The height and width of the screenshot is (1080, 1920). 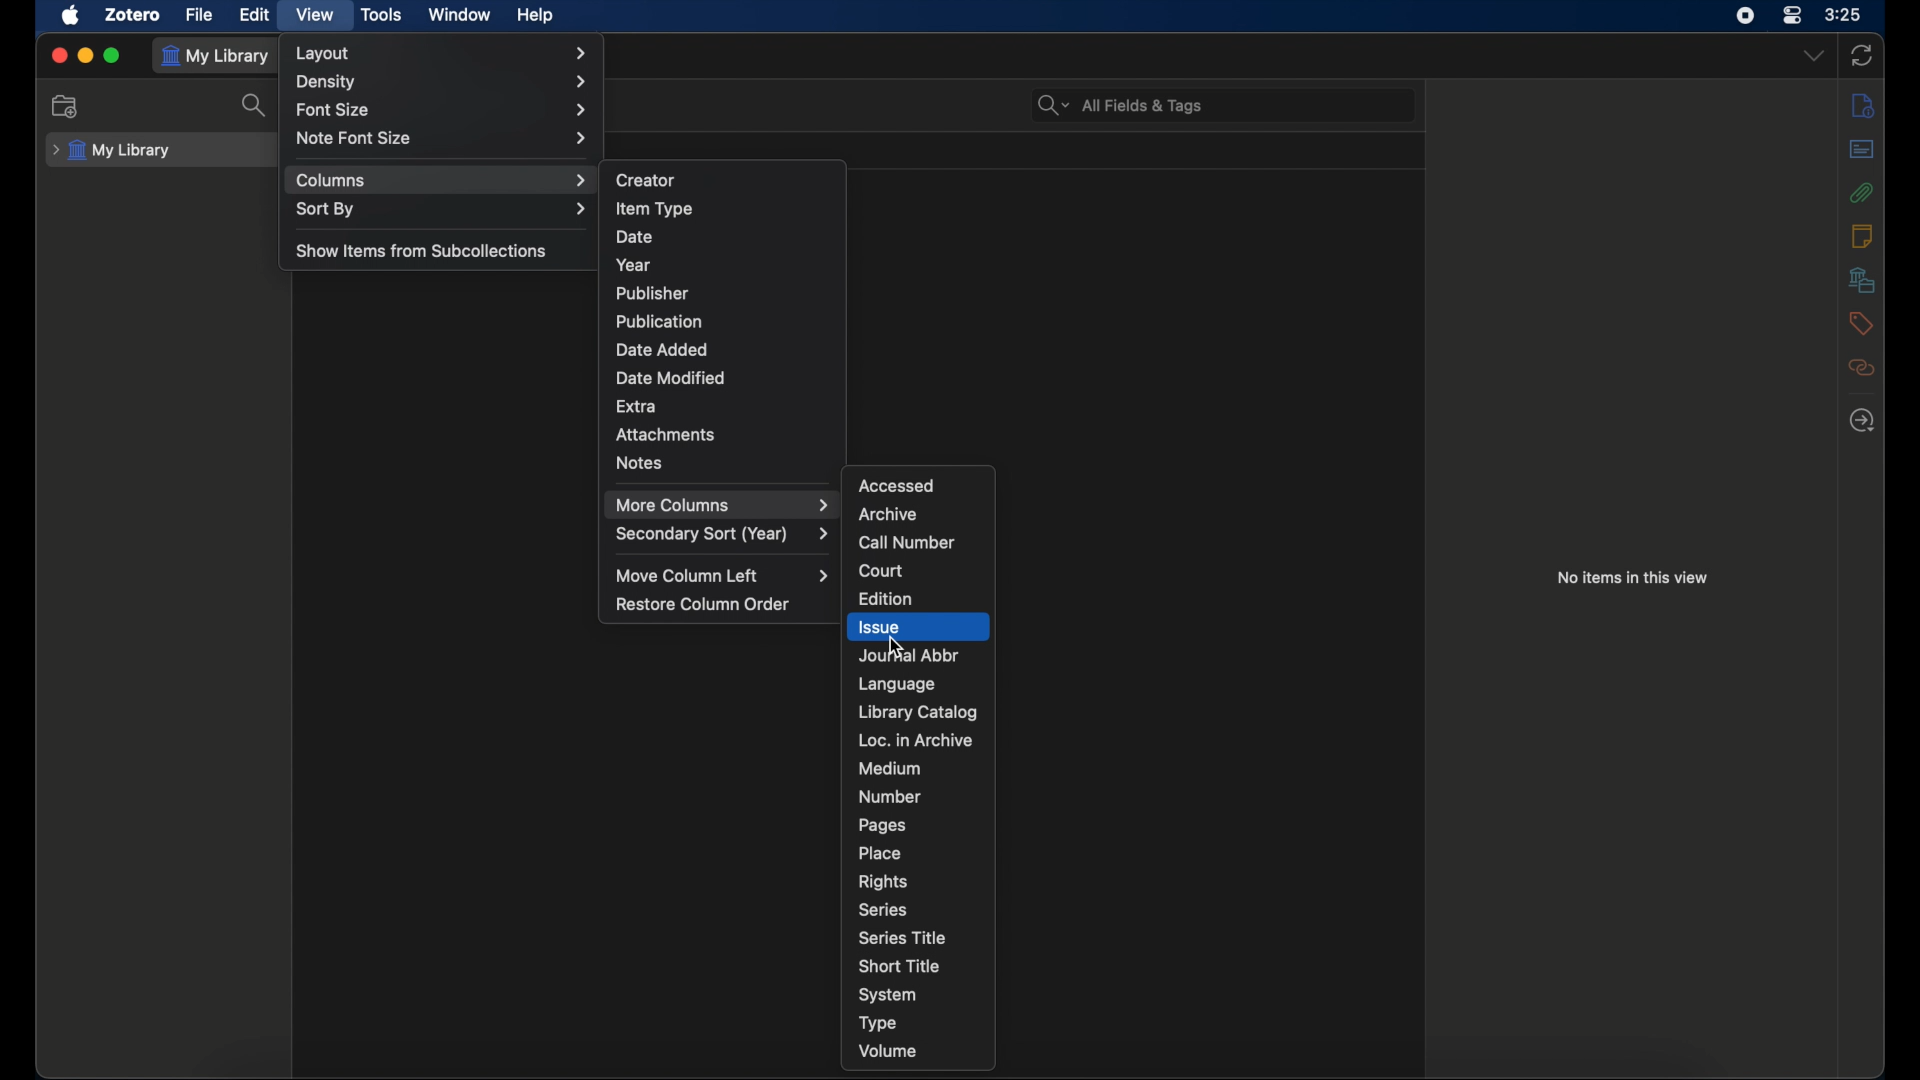 What do you see at coordinates (1860, 421) in the screenshot?
I see `locate` at bounding box center [1860, 421].